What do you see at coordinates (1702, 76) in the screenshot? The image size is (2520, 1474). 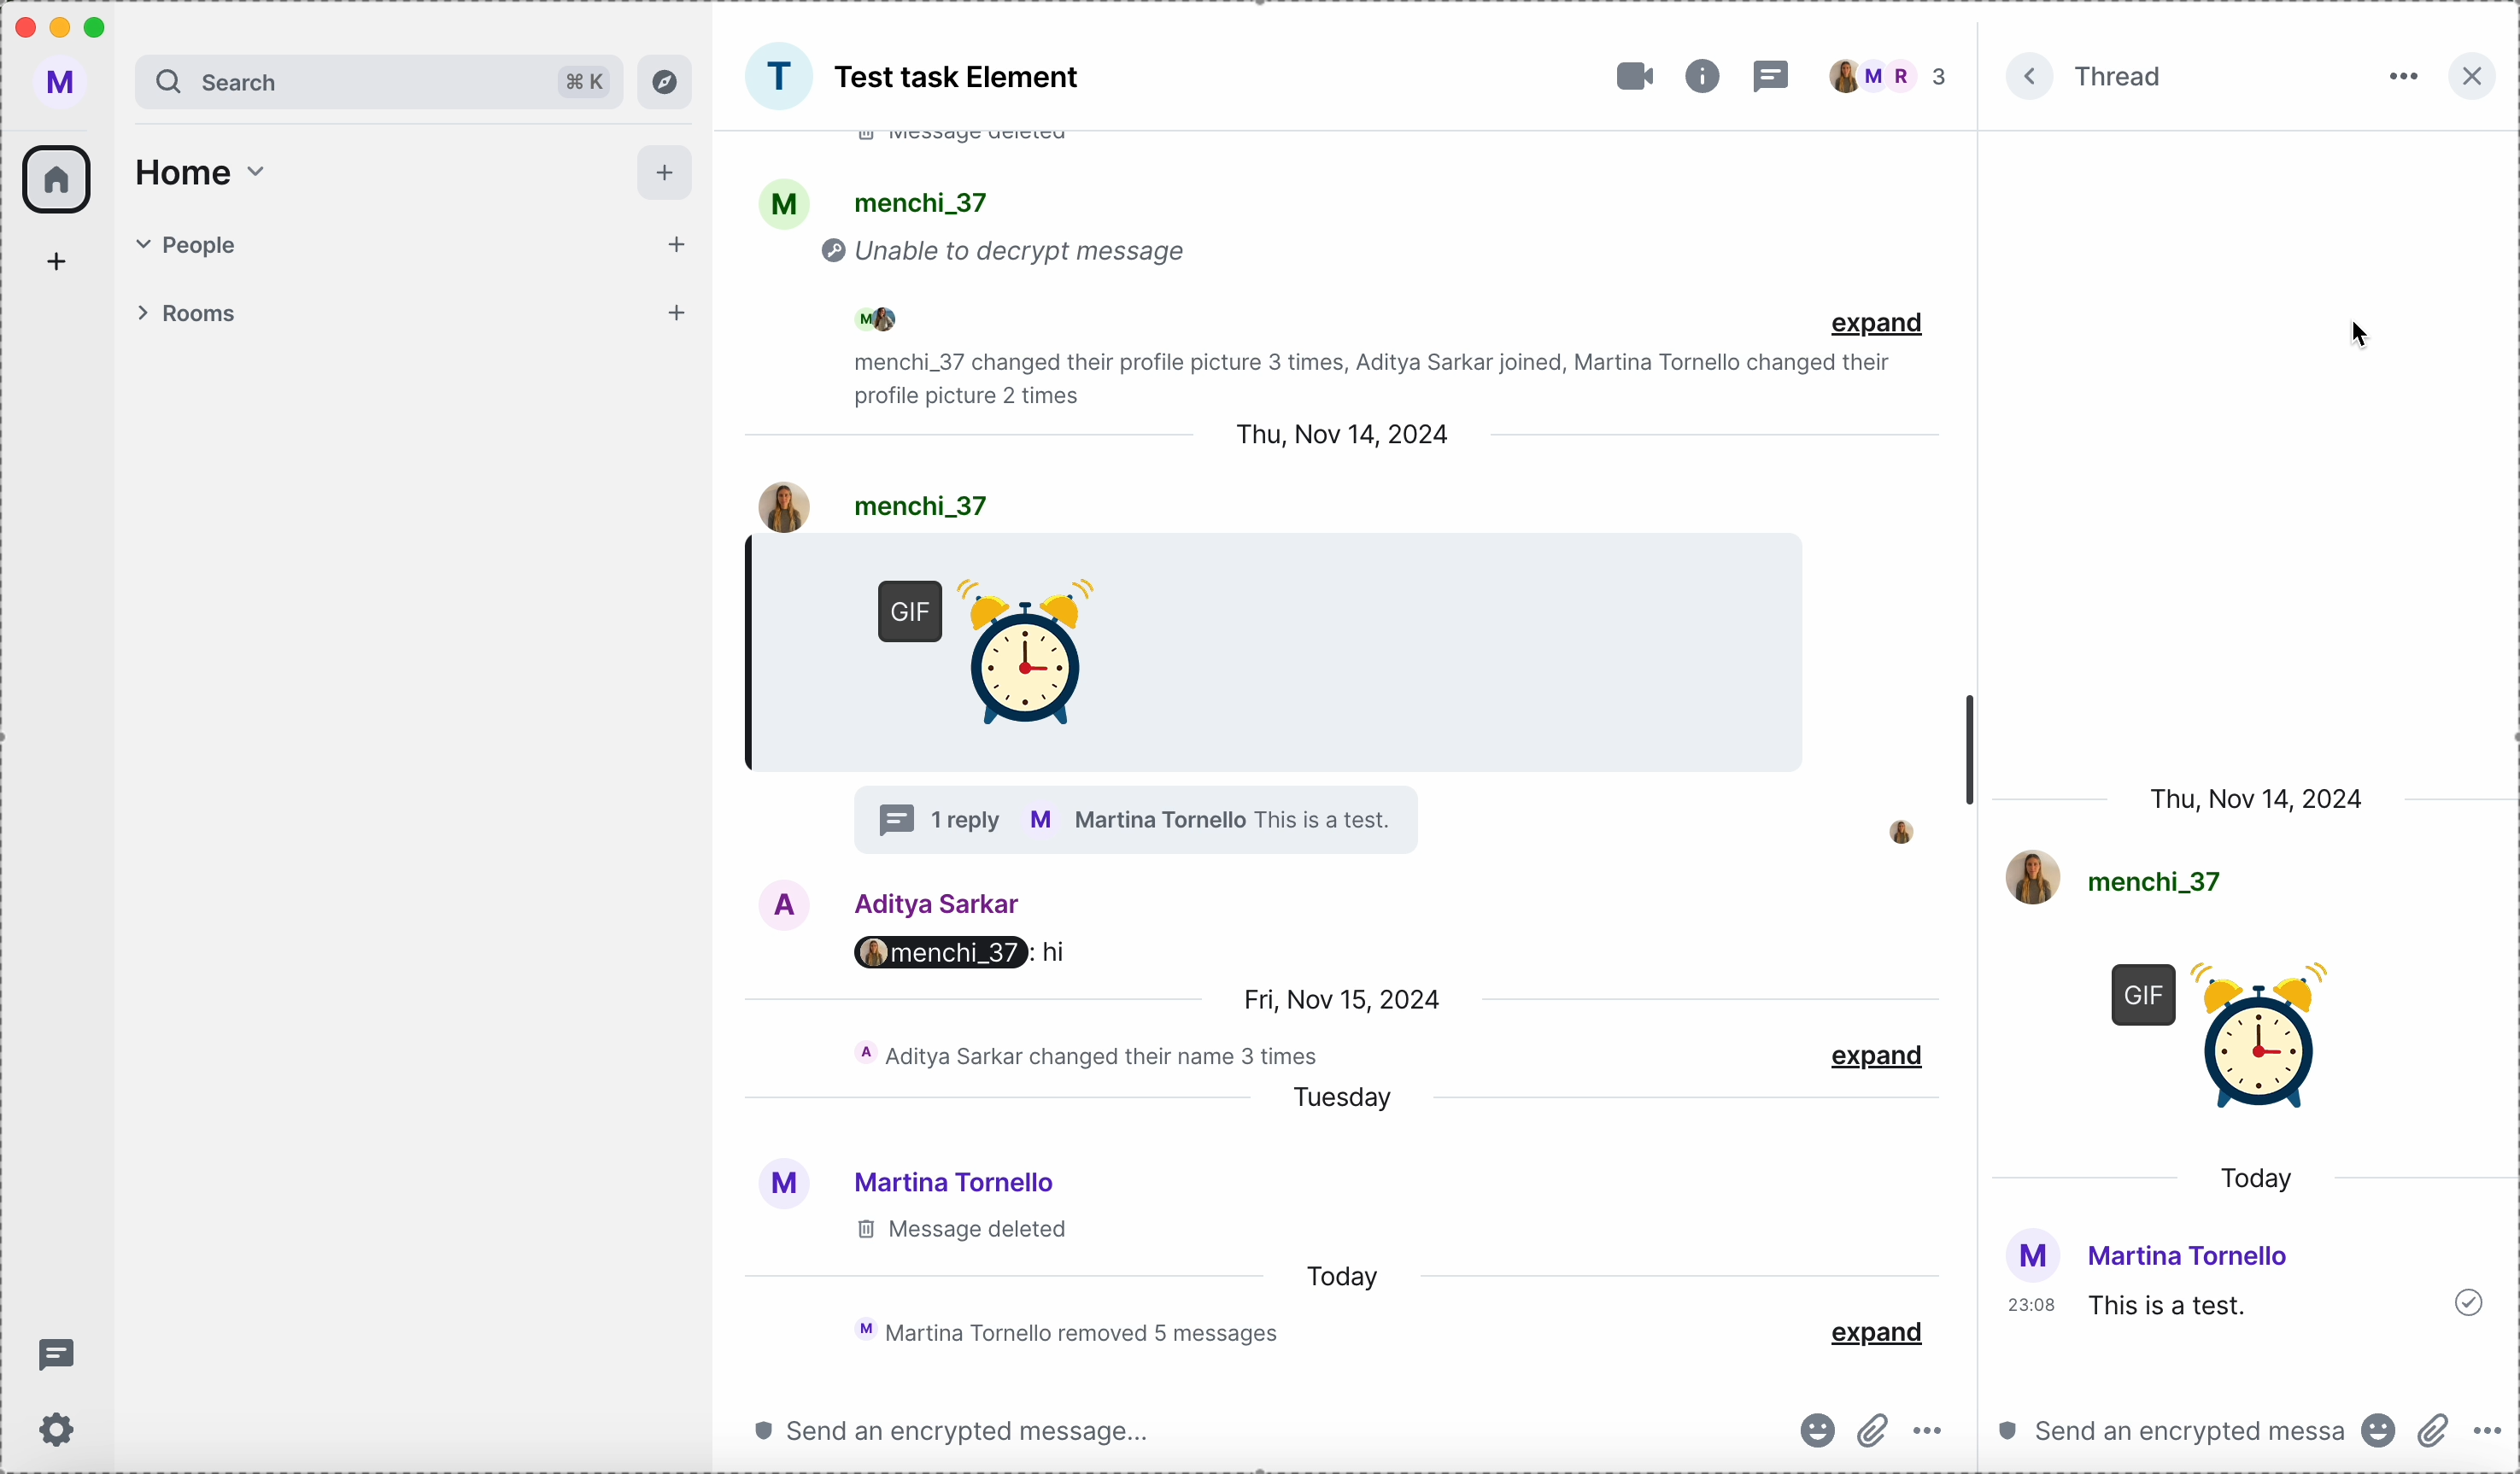 I see `information` at bounding box center [1702, 76].